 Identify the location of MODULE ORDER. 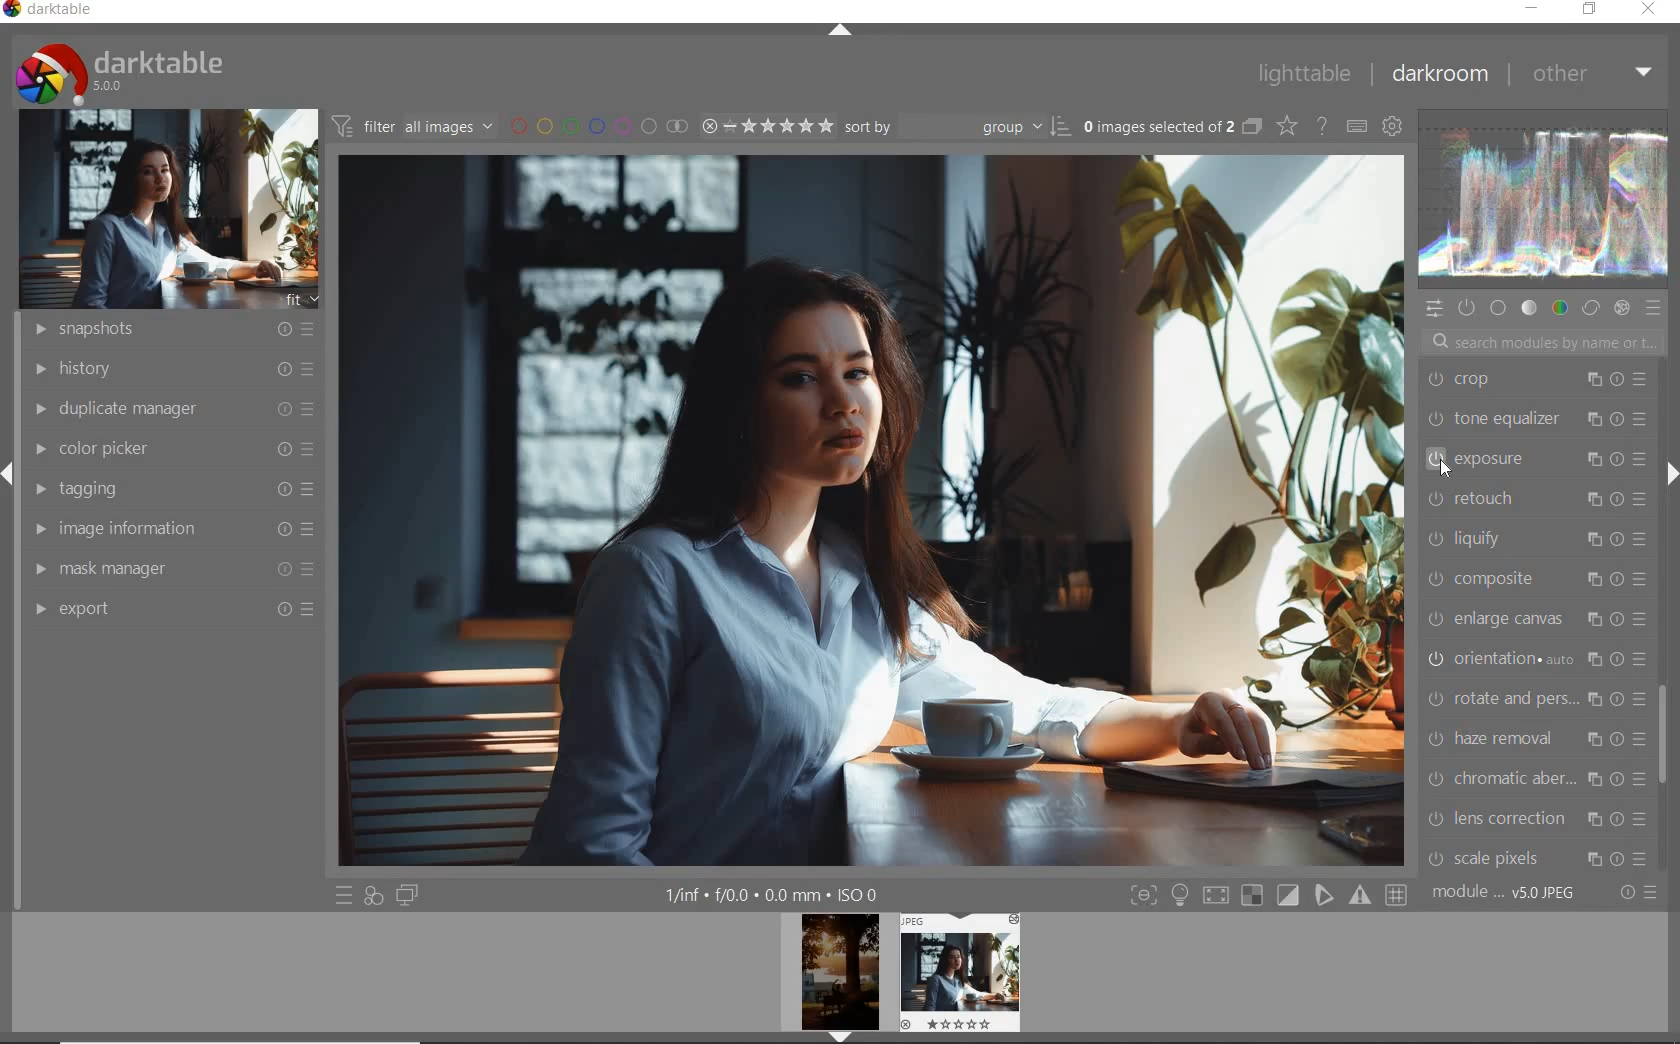
(1505, 894).